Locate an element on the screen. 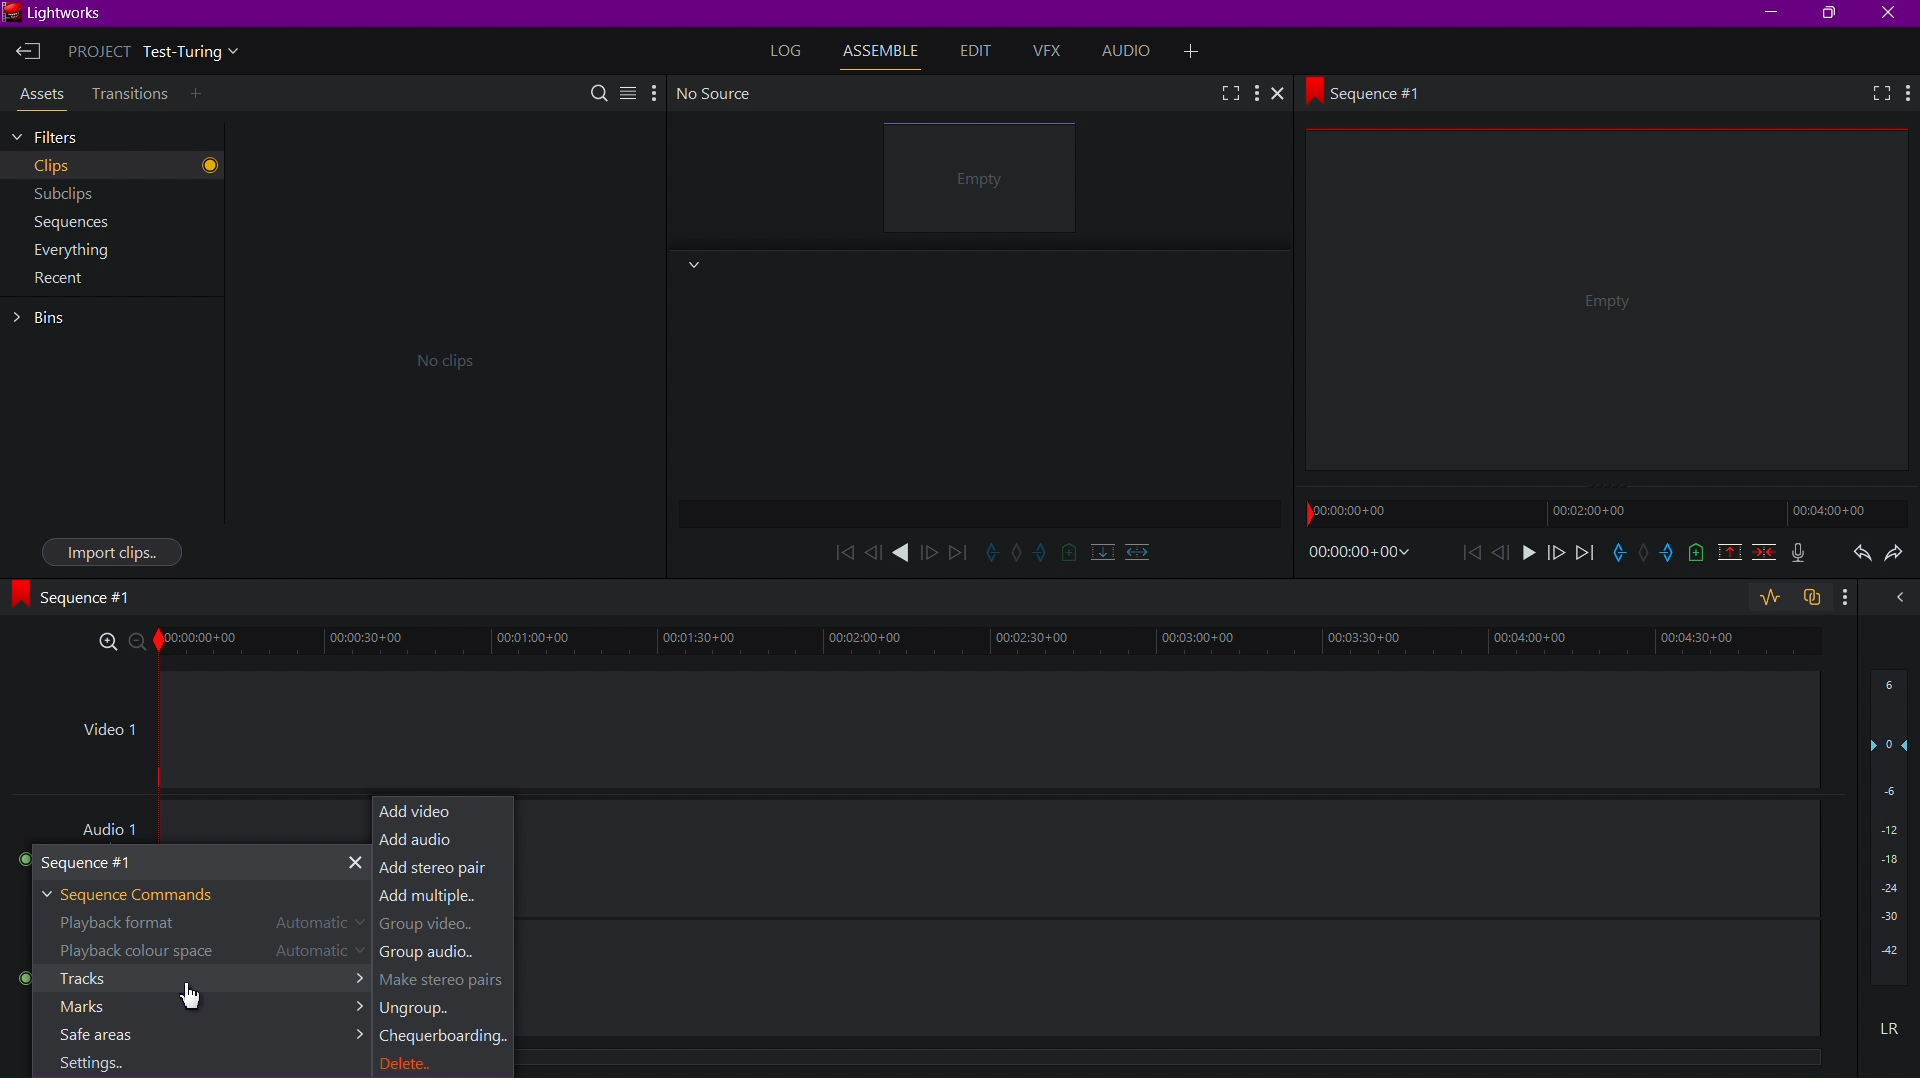 This screenshot has height=1078, width=1920. Tracks is located at coordinates (196, 981).